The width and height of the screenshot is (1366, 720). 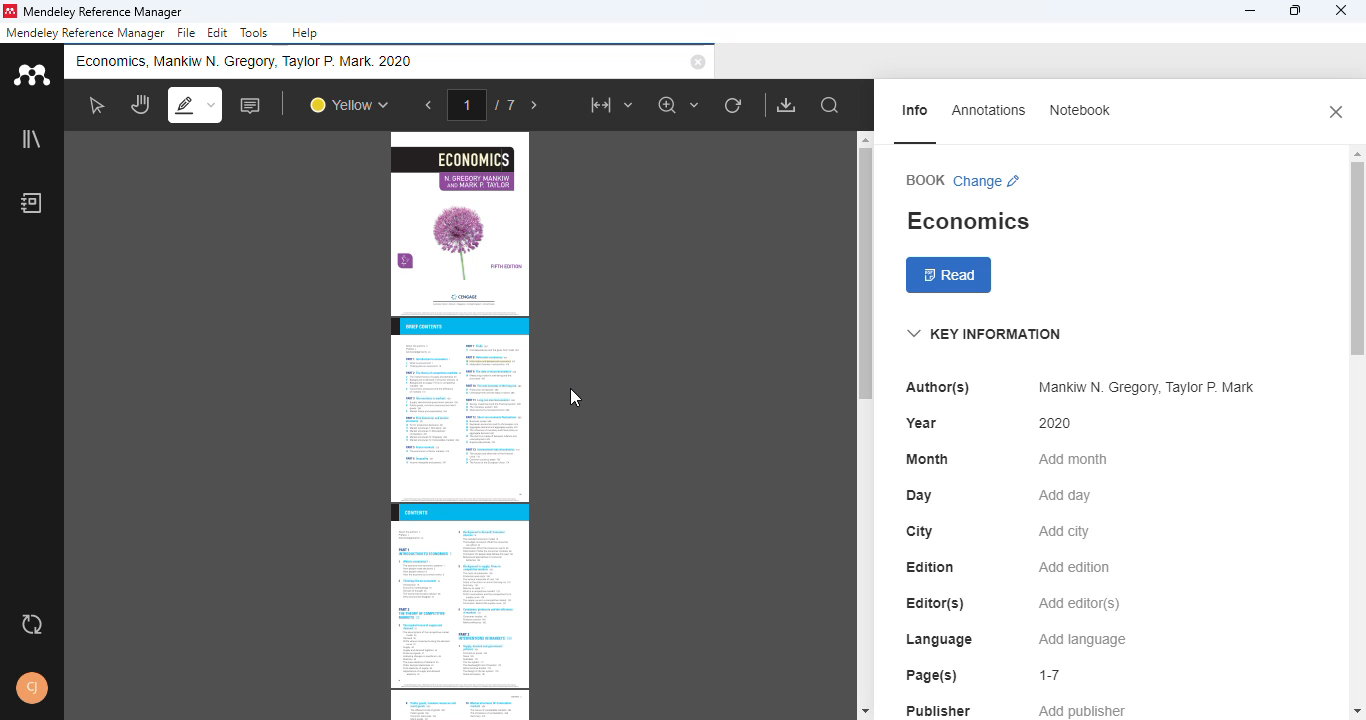 I want to click on 1-7, so click(x=1051, y=675).